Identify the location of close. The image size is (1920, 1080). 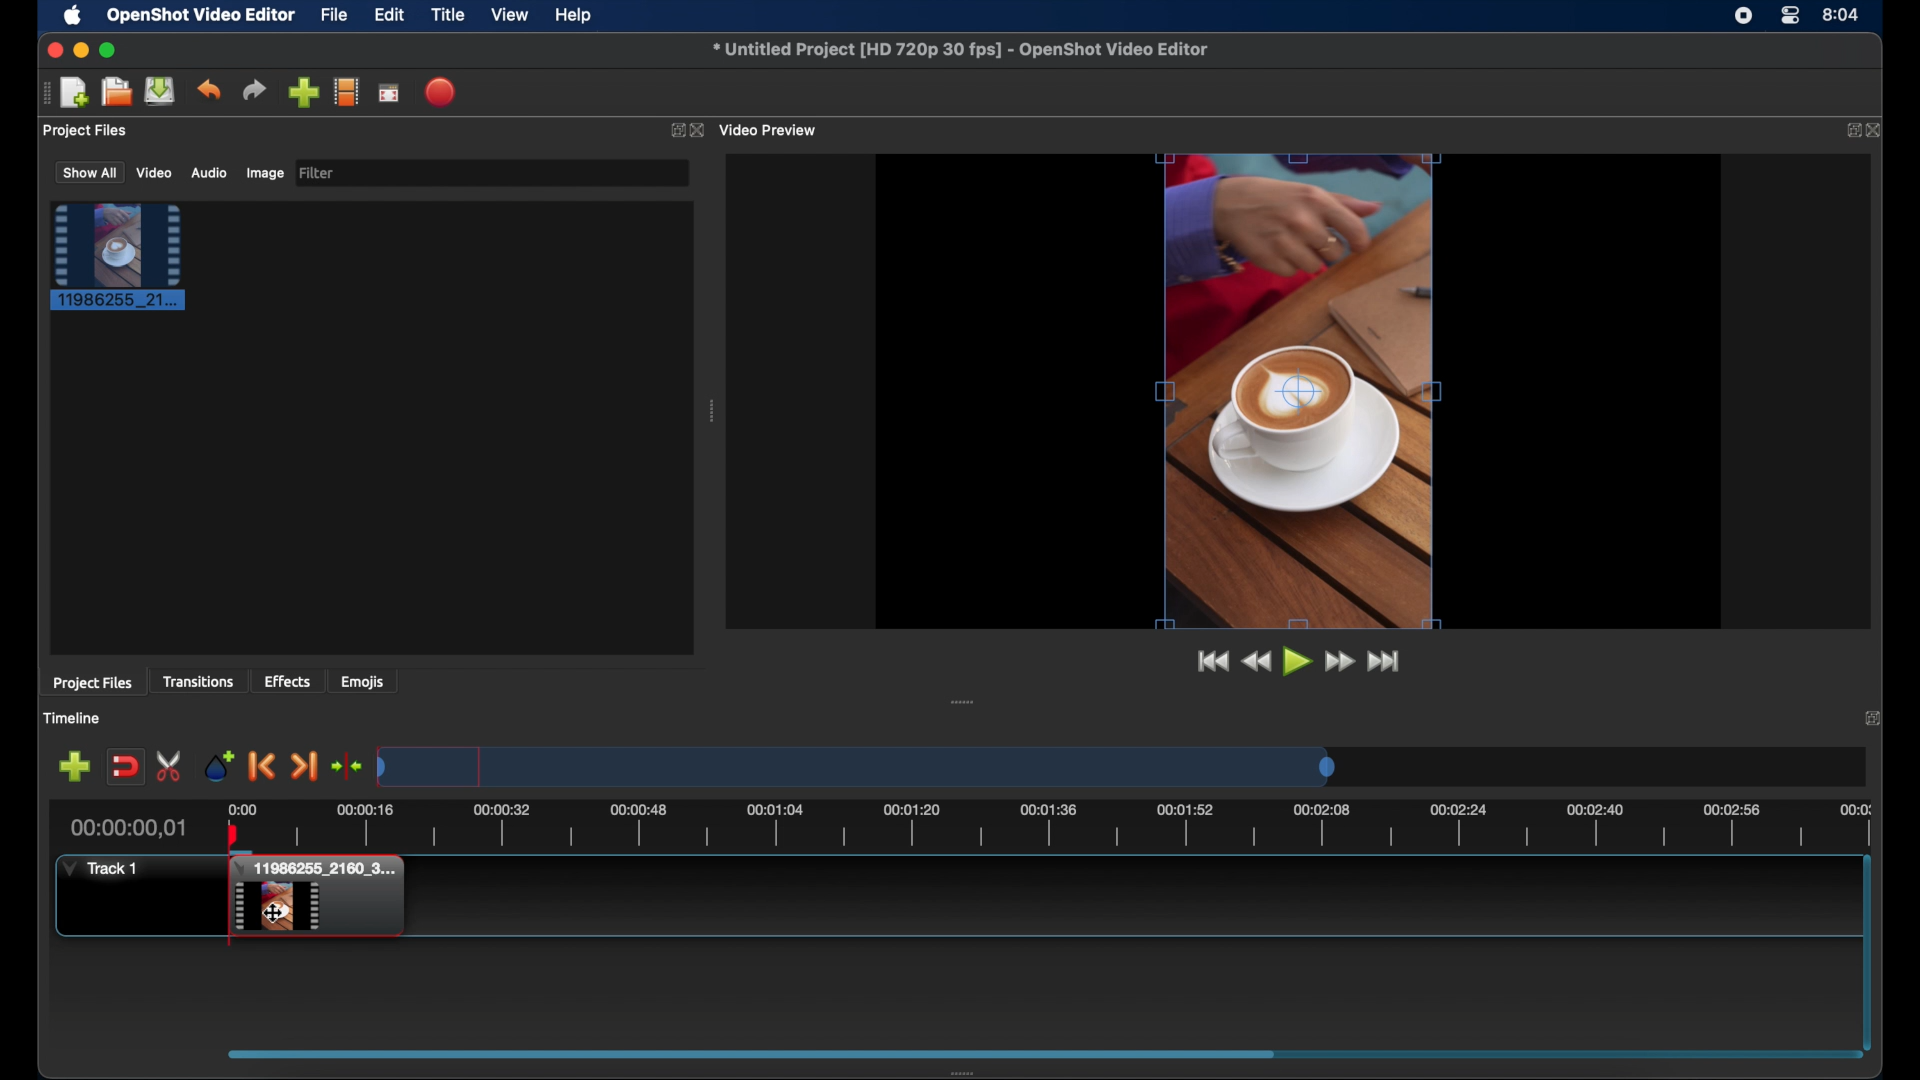
(698, 130).